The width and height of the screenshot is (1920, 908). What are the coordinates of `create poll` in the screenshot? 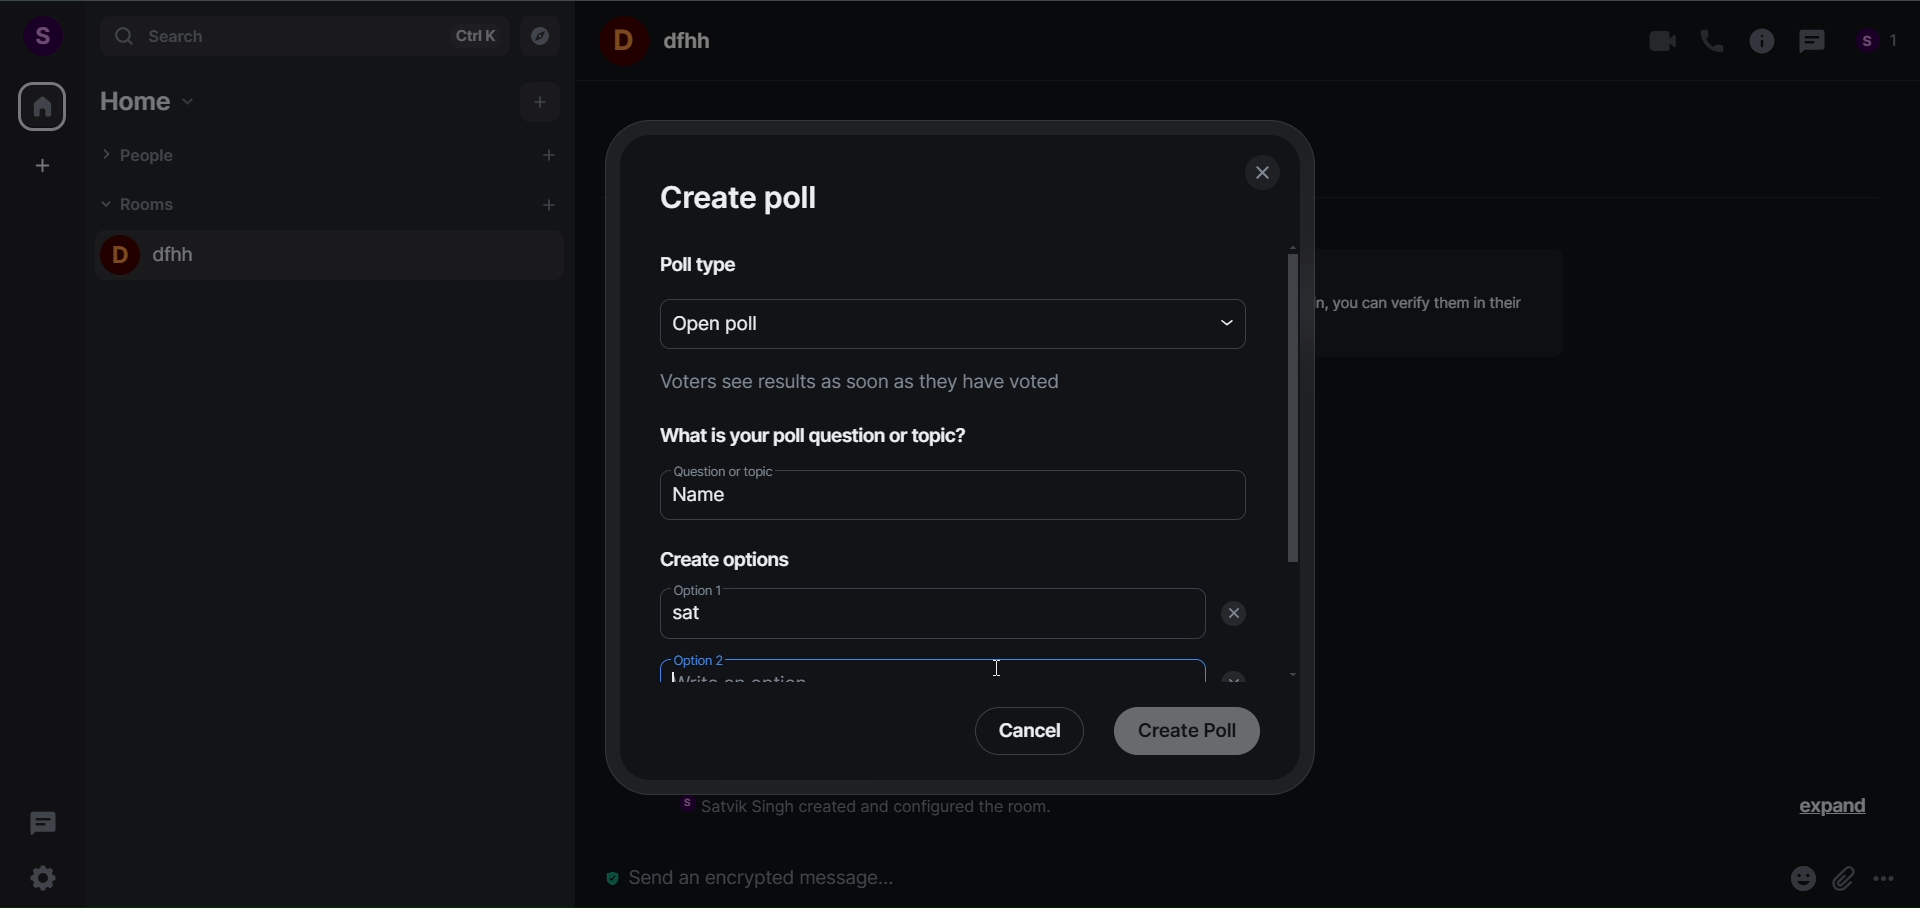 It's located at (1182, 733).